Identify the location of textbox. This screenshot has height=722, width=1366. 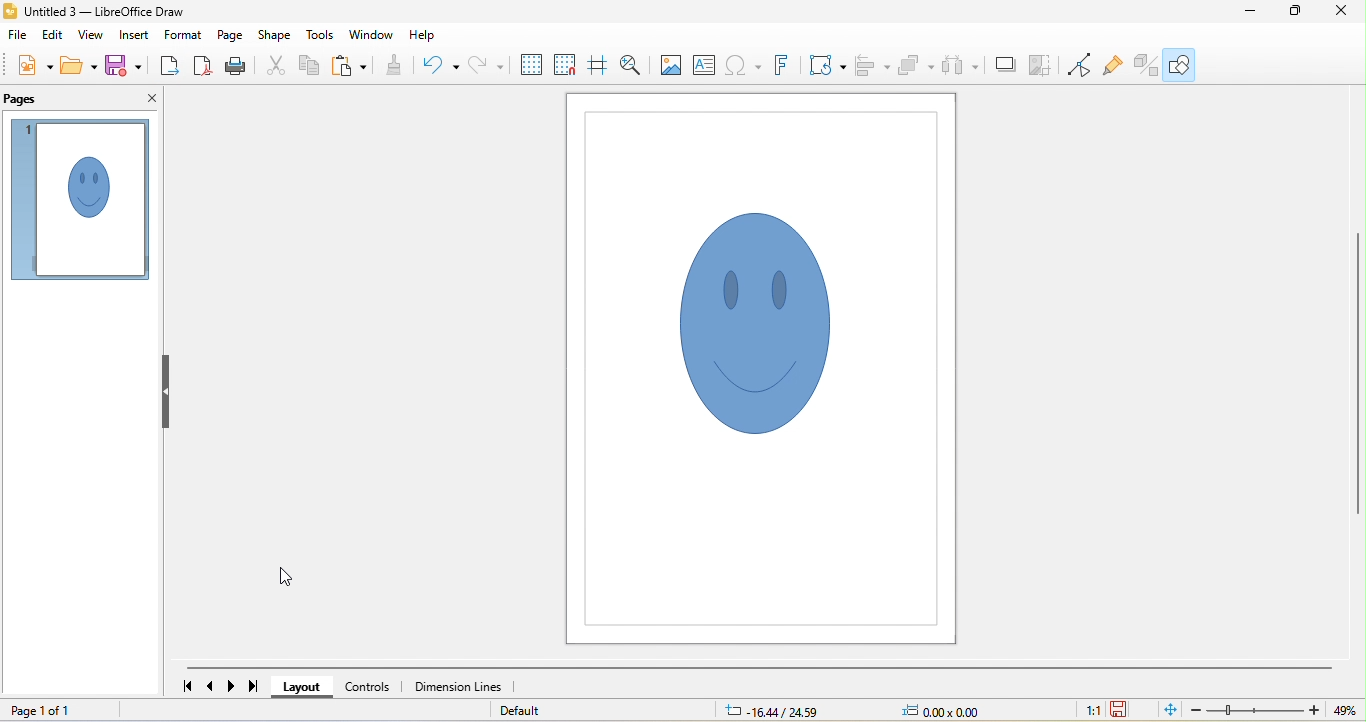
(704, 66).